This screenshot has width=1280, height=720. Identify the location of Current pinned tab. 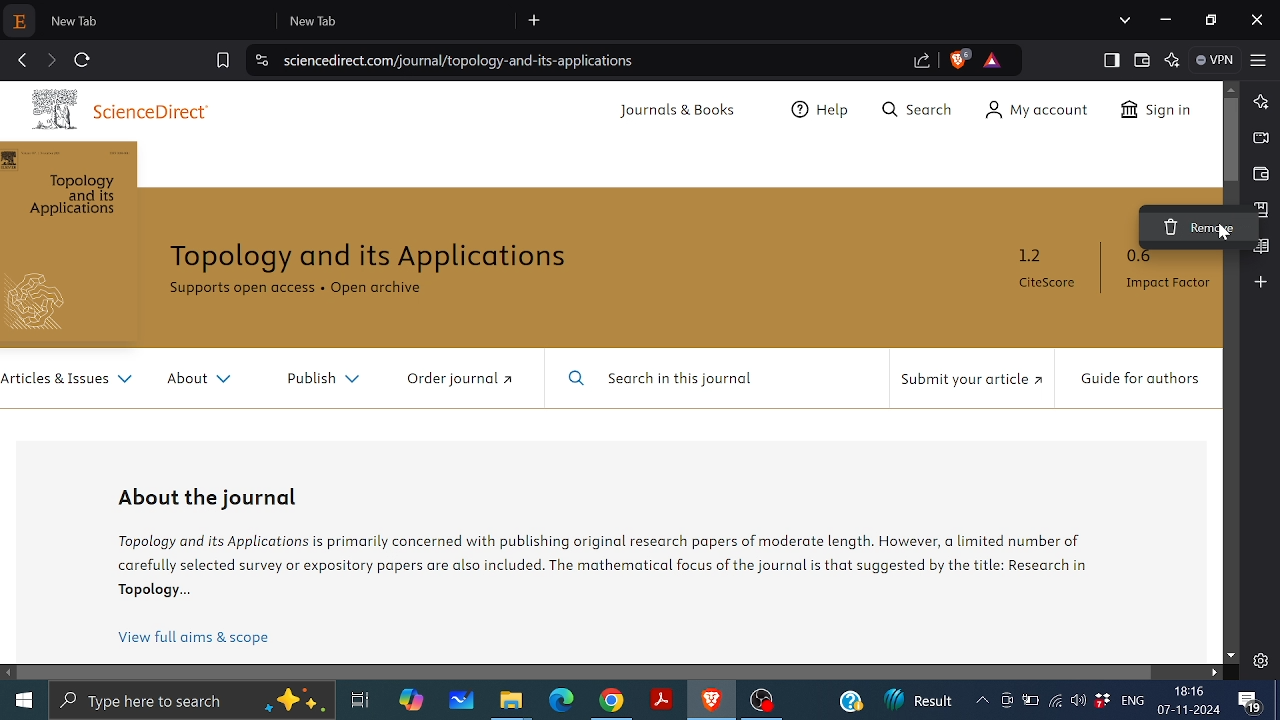
(21, 22).